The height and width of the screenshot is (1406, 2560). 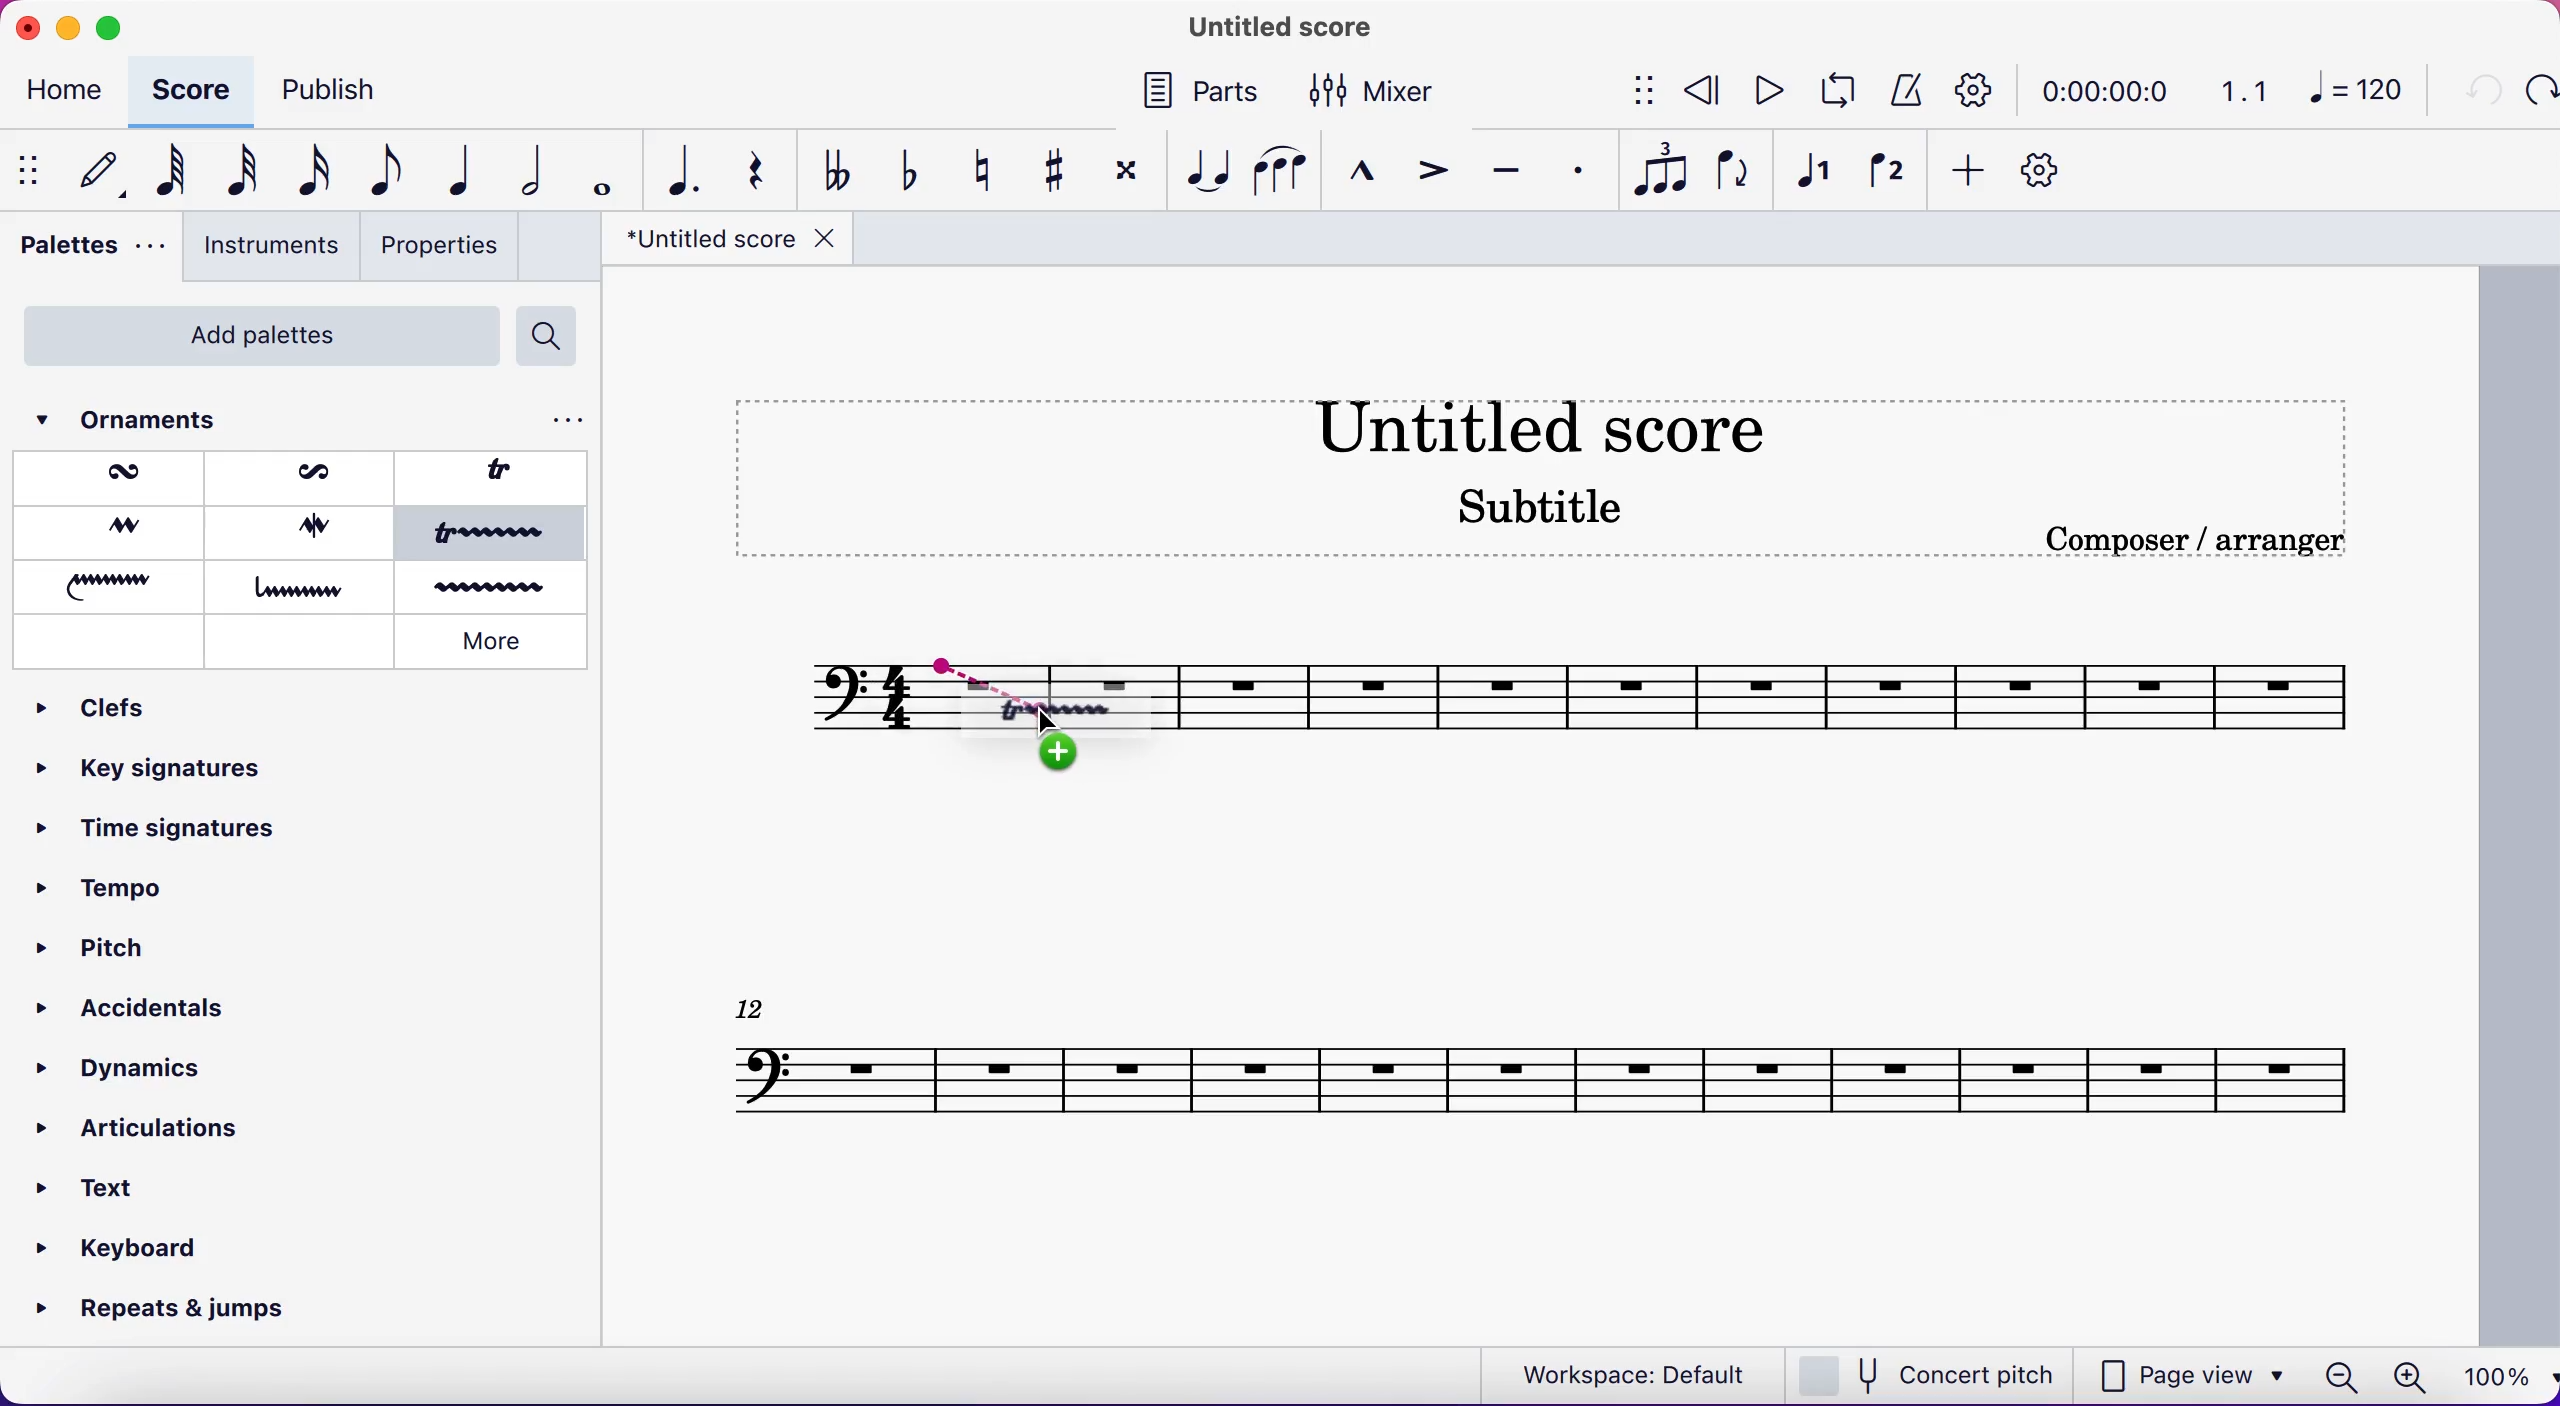 What do you see at coordinates (1206, 170) in the screenshot?
I see `tie` at bounding box center [1206, 170].